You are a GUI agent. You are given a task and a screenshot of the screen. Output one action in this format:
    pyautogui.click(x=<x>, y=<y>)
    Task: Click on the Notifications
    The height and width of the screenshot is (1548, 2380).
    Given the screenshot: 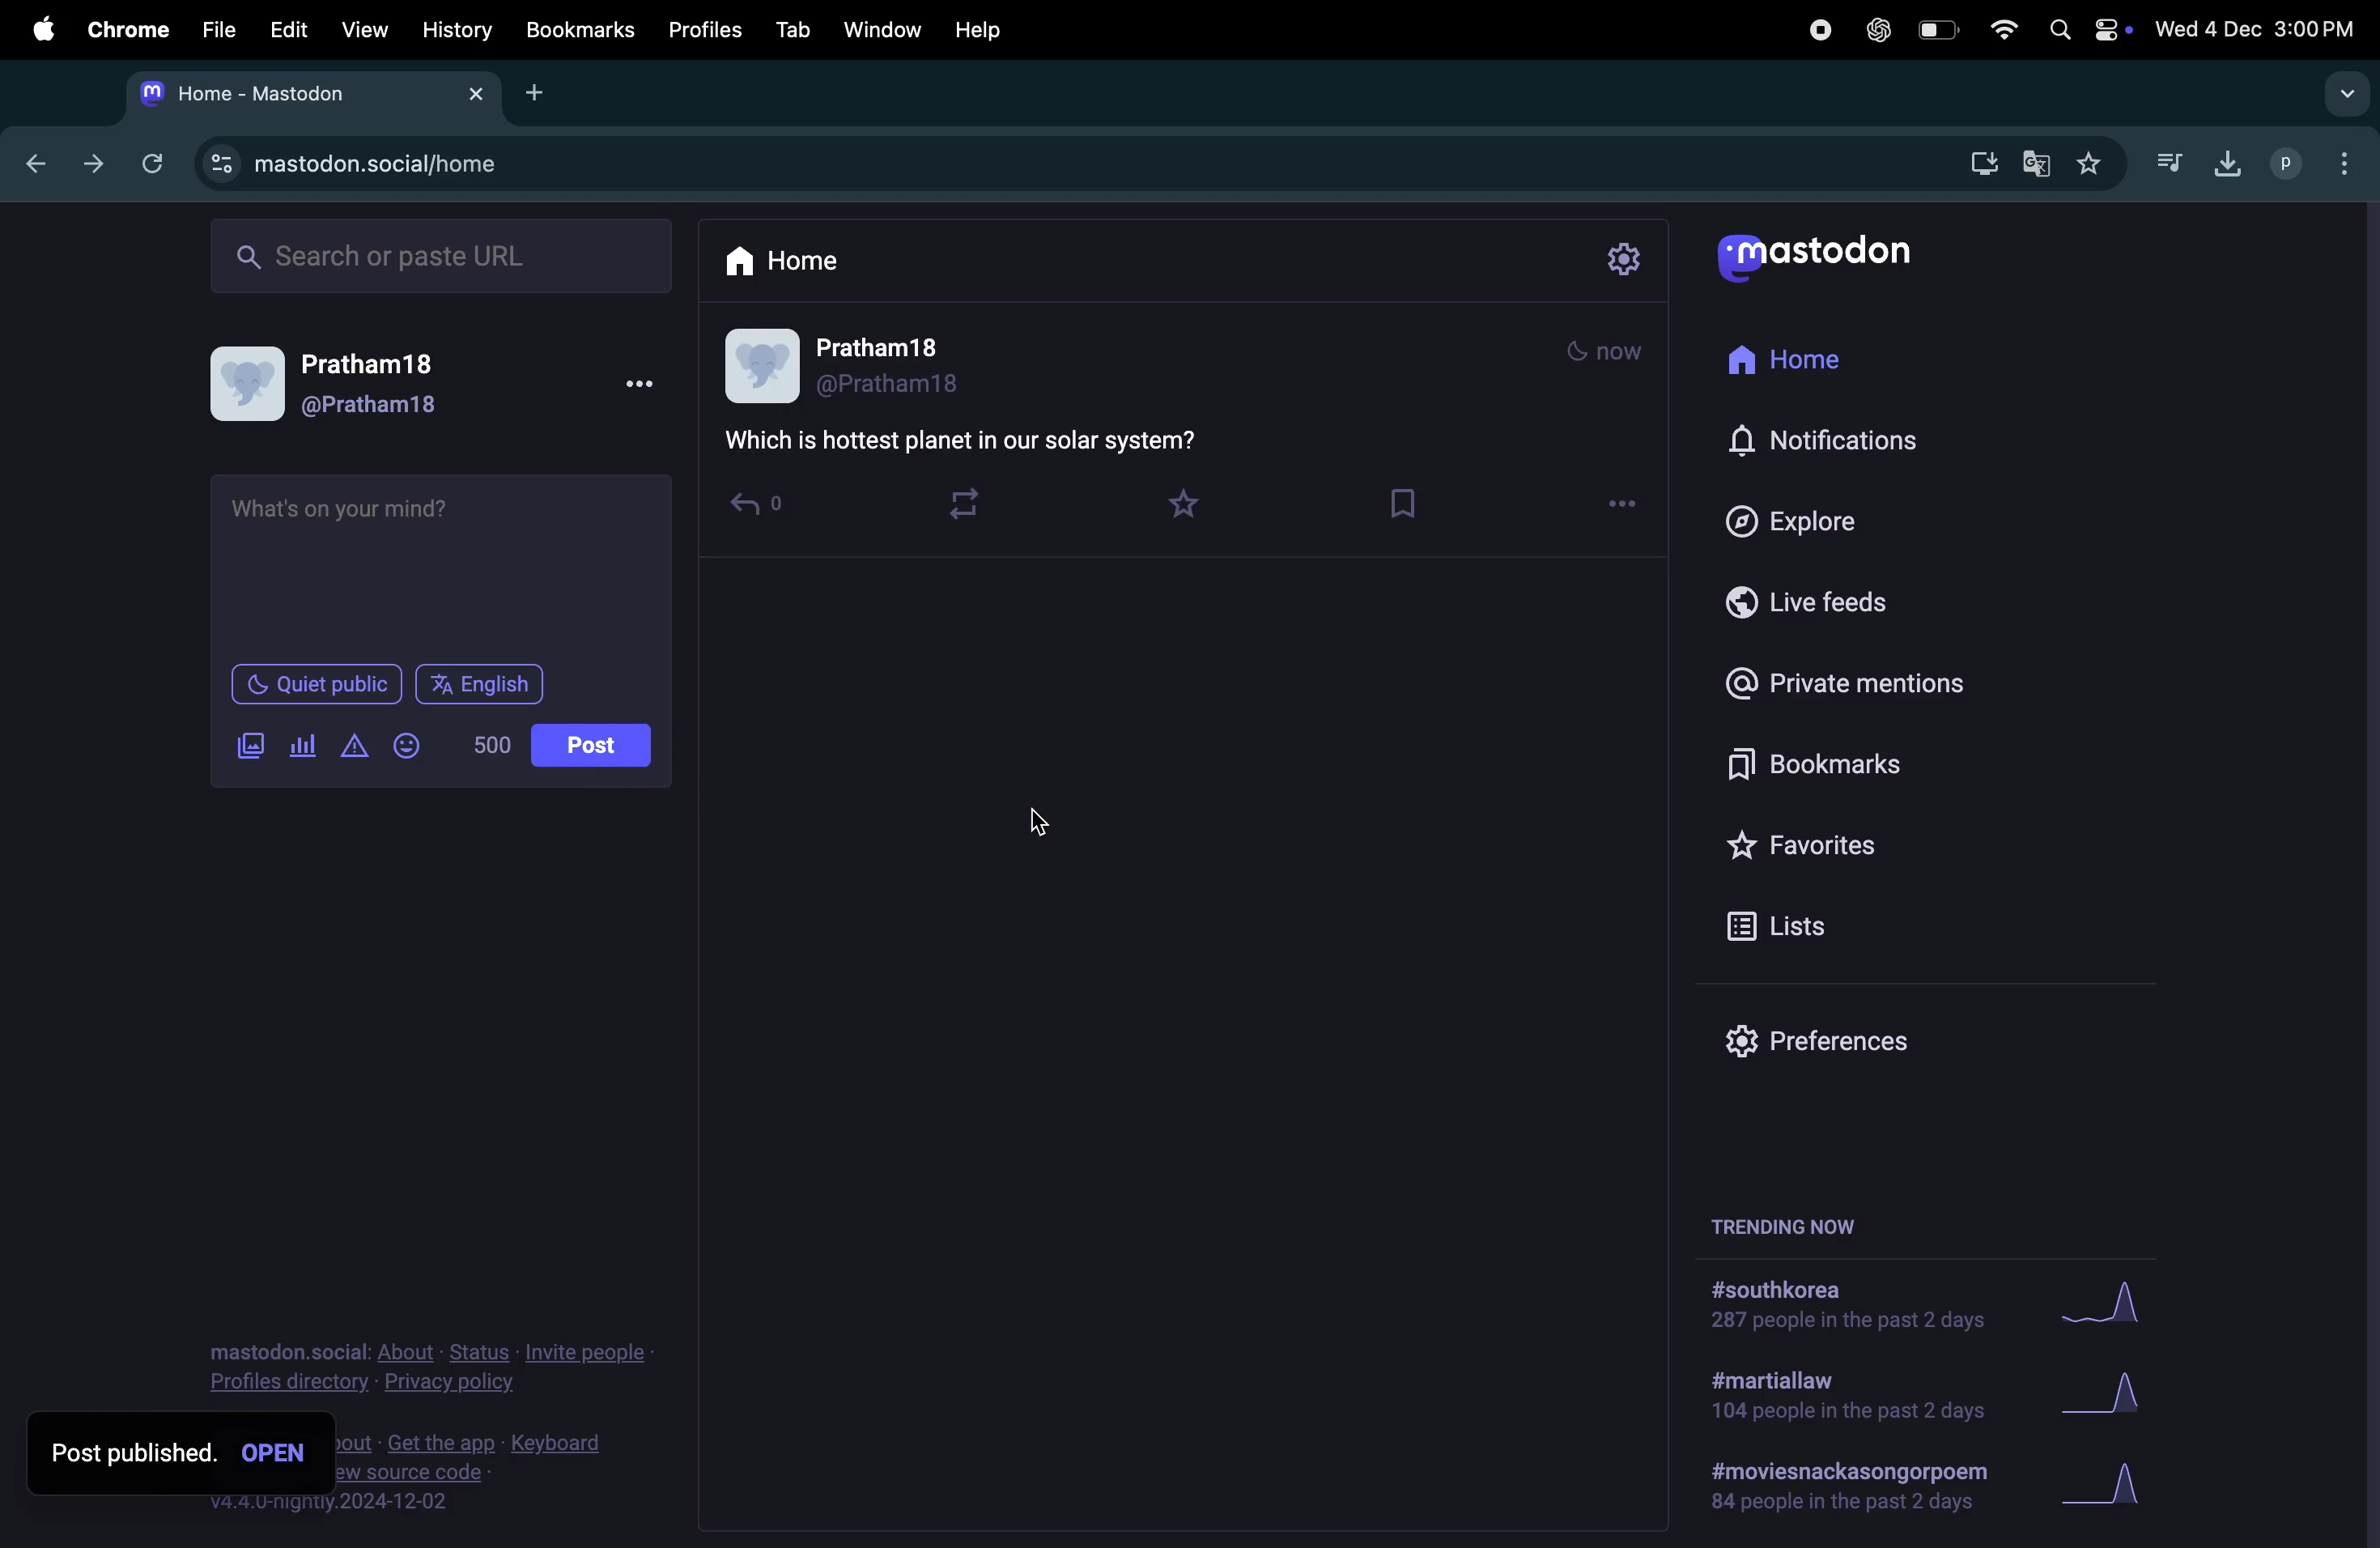 What is the action you would take?
    pyautogui.click(x=1873, y=437)
    